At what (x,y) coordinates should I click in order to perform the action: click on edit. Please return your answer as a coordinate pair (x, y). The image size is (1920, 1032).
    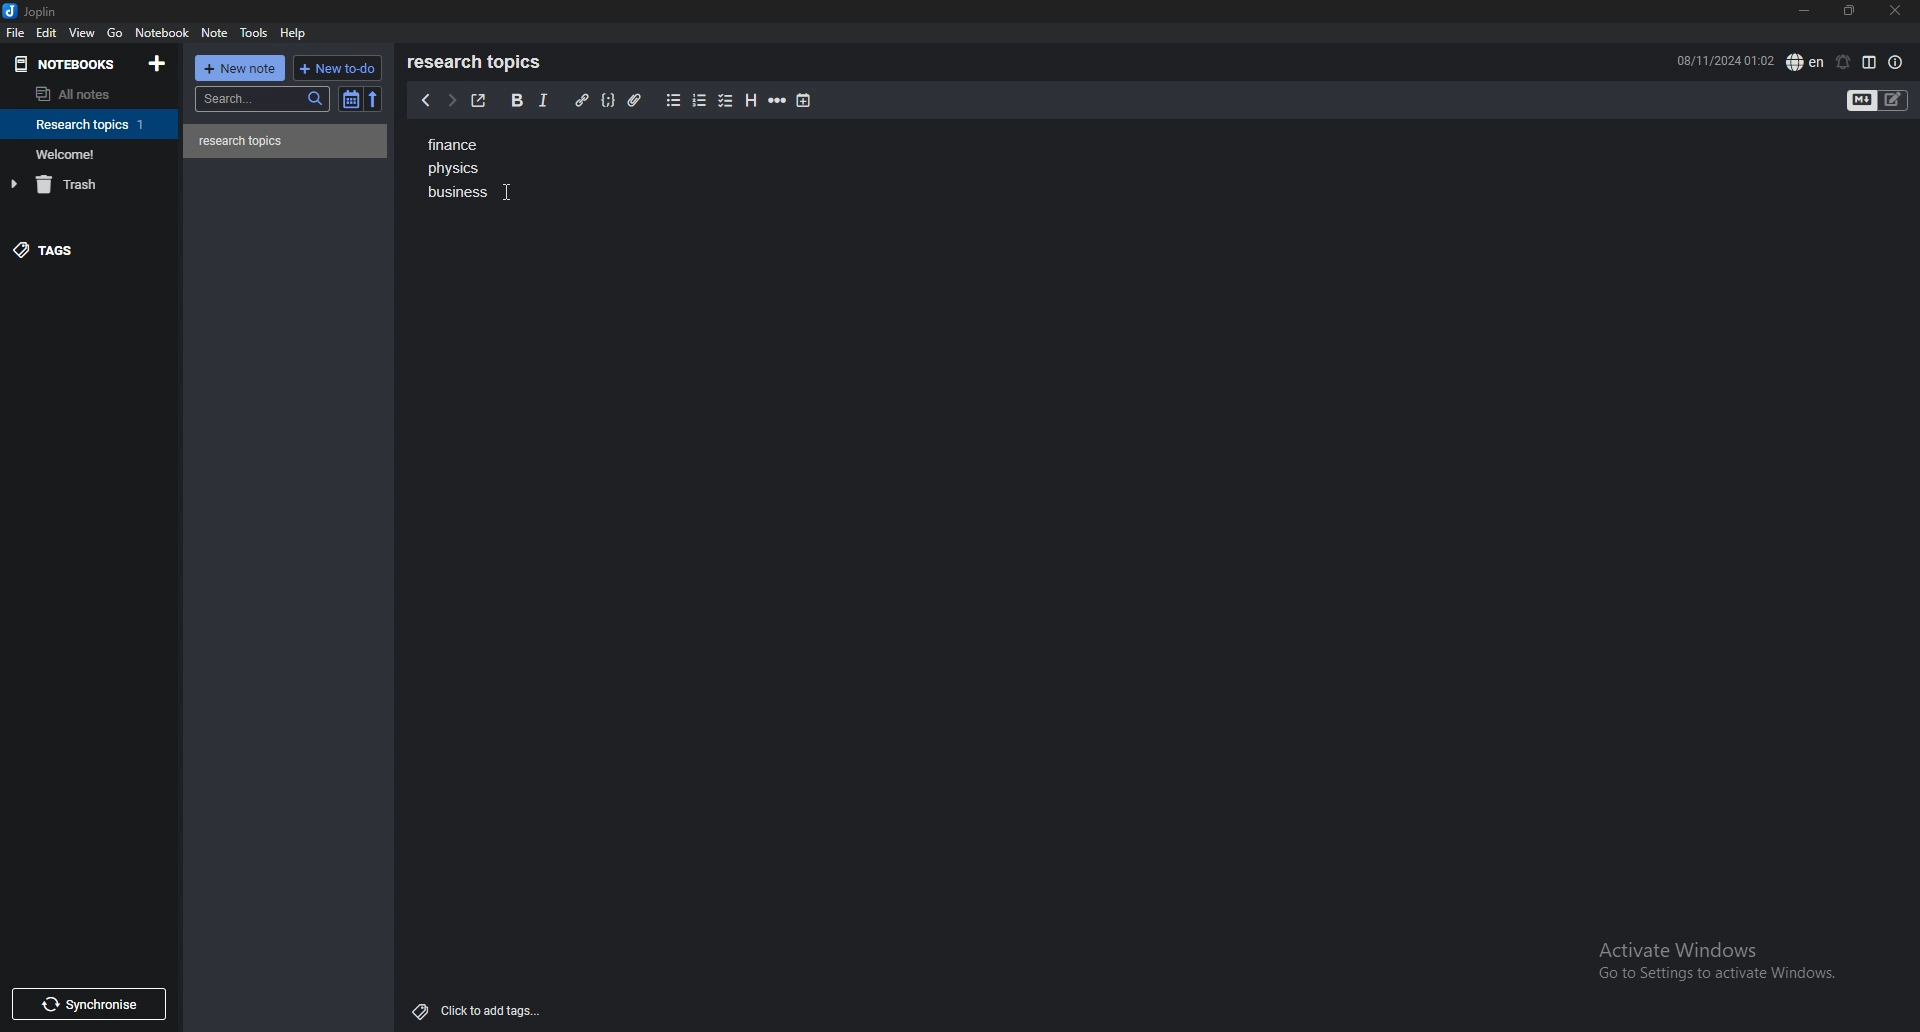
    Looking at the image, I should click on (46, 32).